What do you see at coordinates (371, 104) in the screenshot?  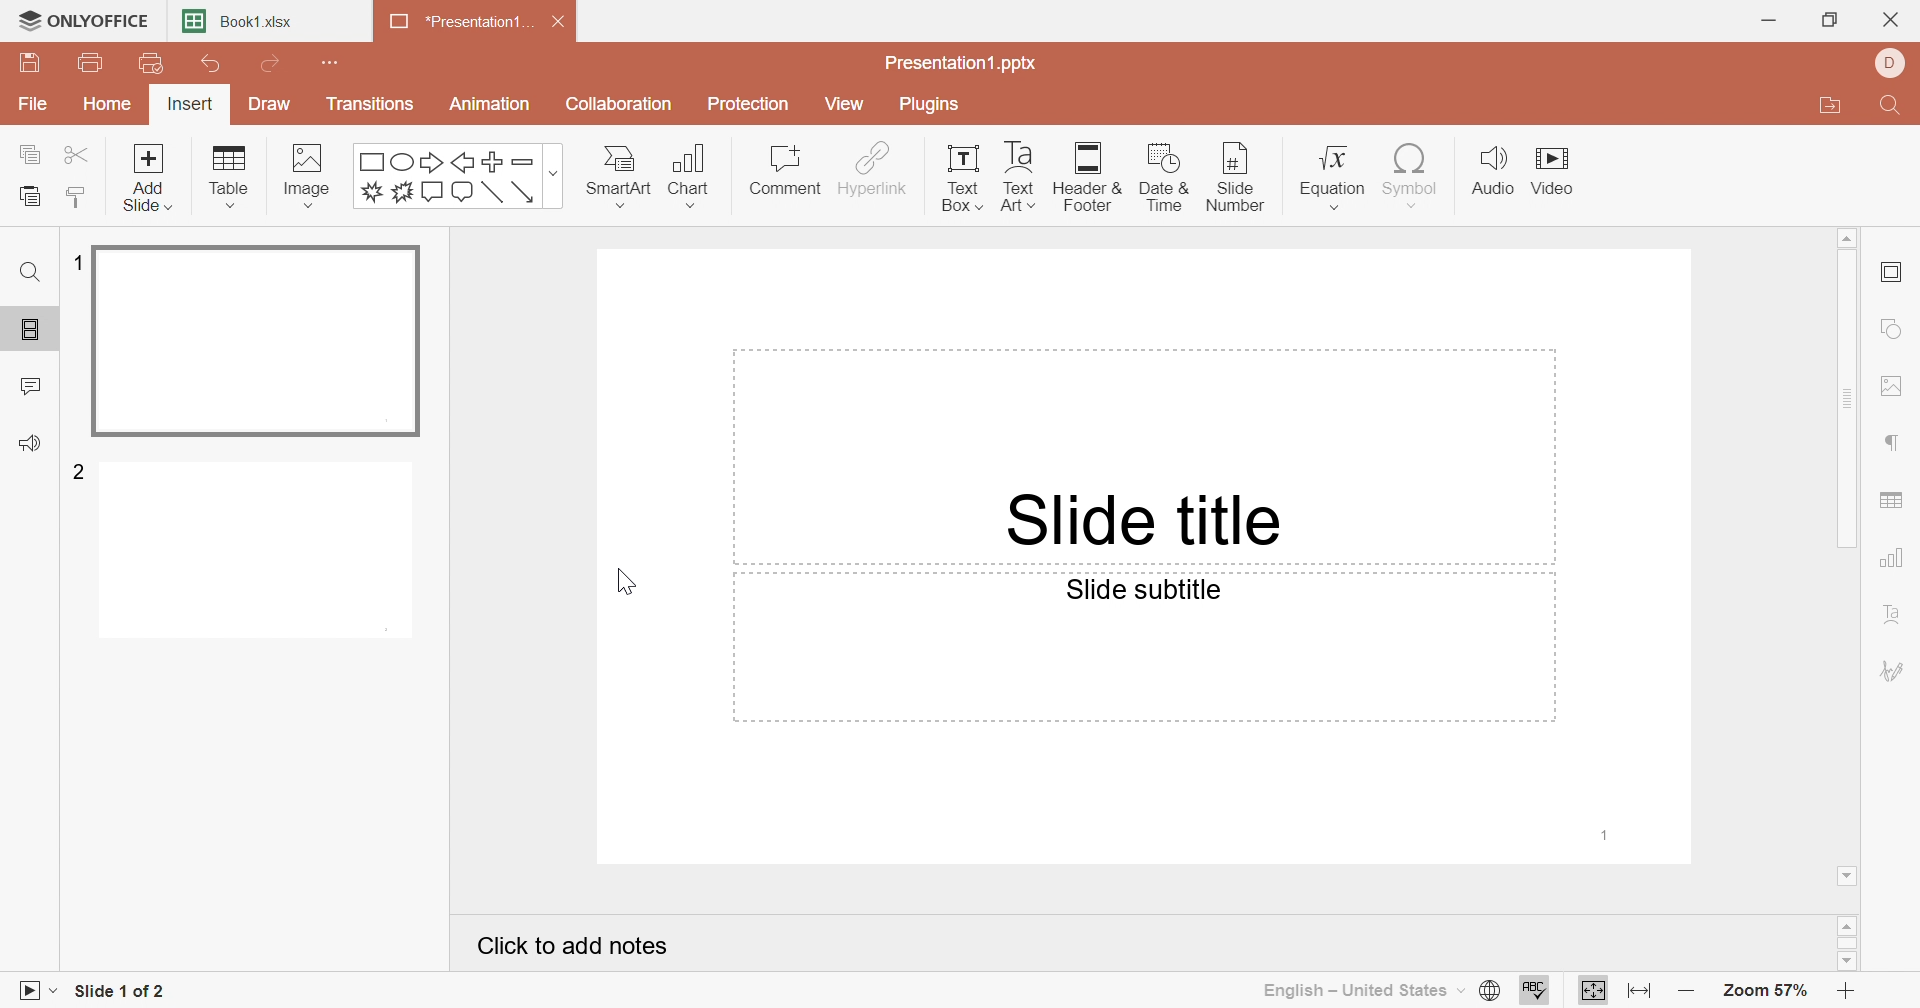 I see `Transitions` at bounding box center [371, 104].